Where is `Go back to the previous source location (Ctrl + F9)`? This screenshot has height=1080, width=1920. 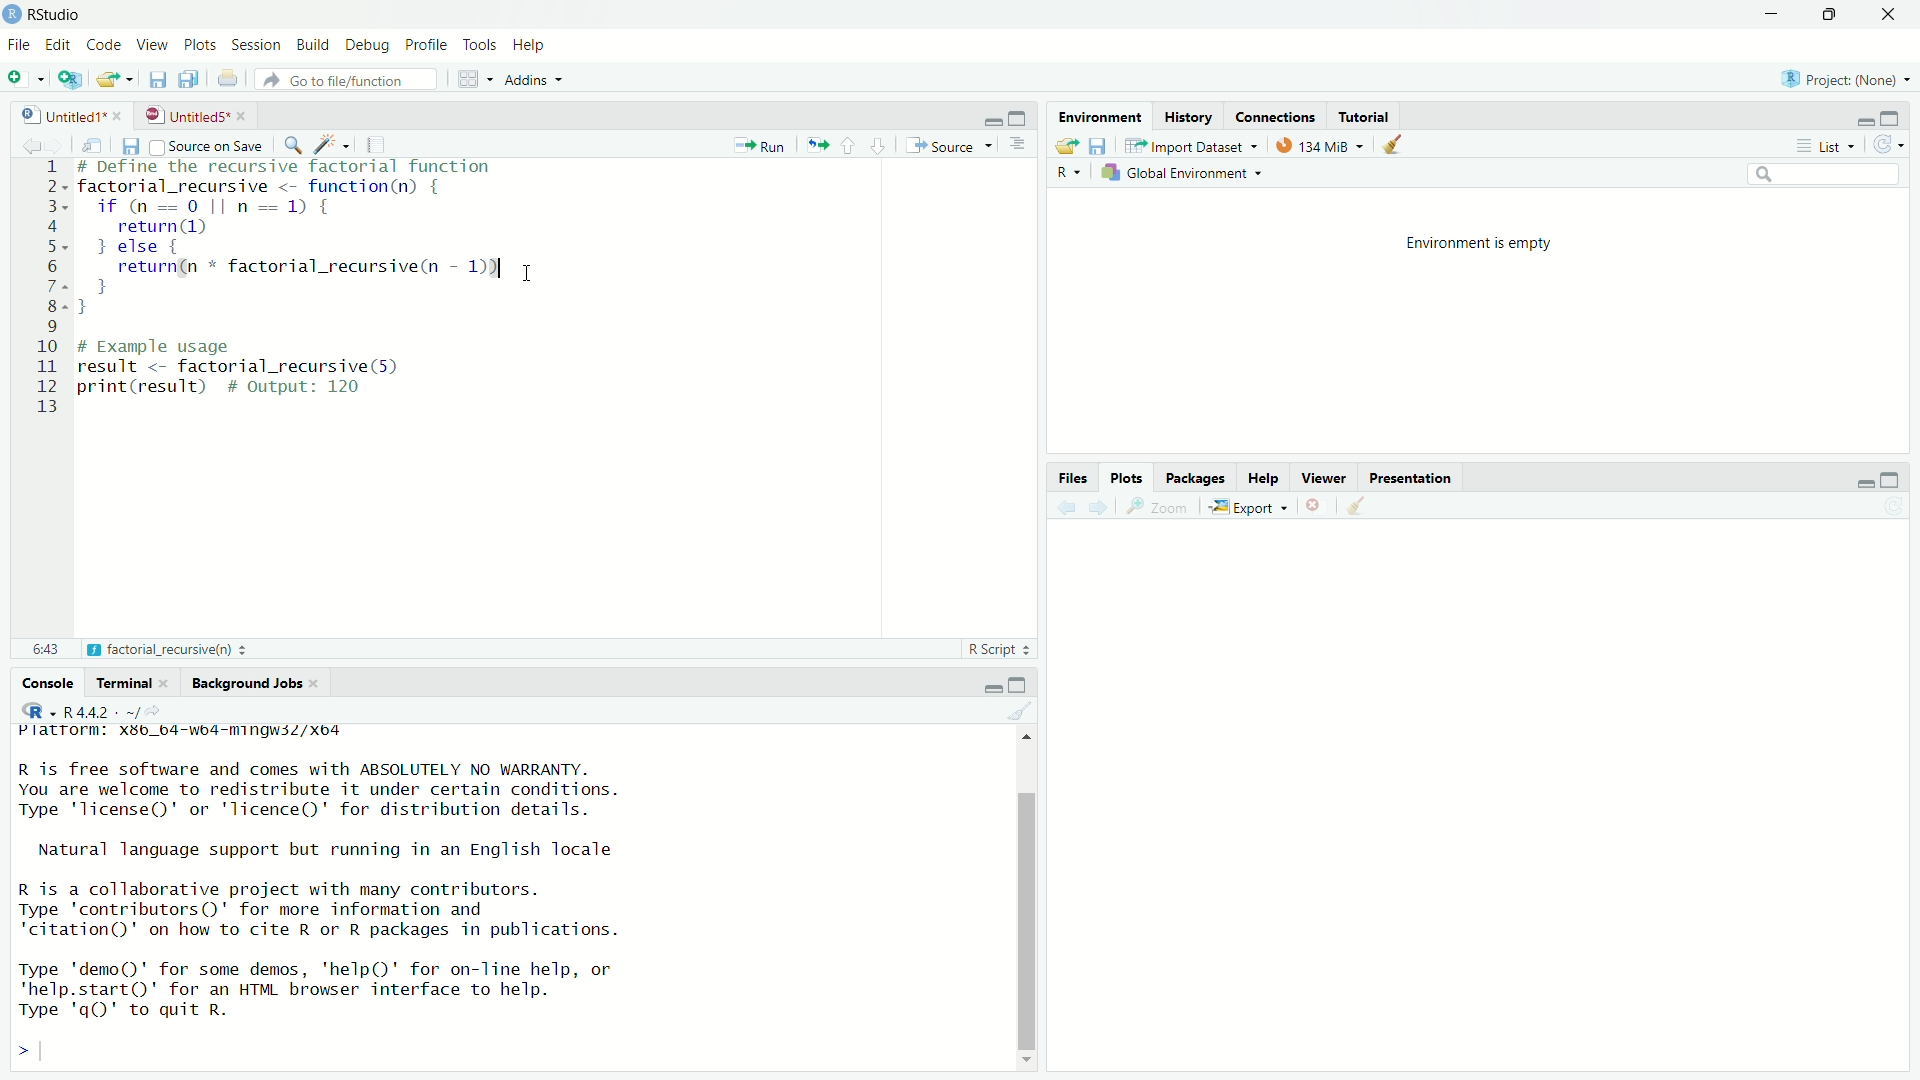
Go back to the previous source location (Ctrl + F9) is located at coordinates (1064, 505).